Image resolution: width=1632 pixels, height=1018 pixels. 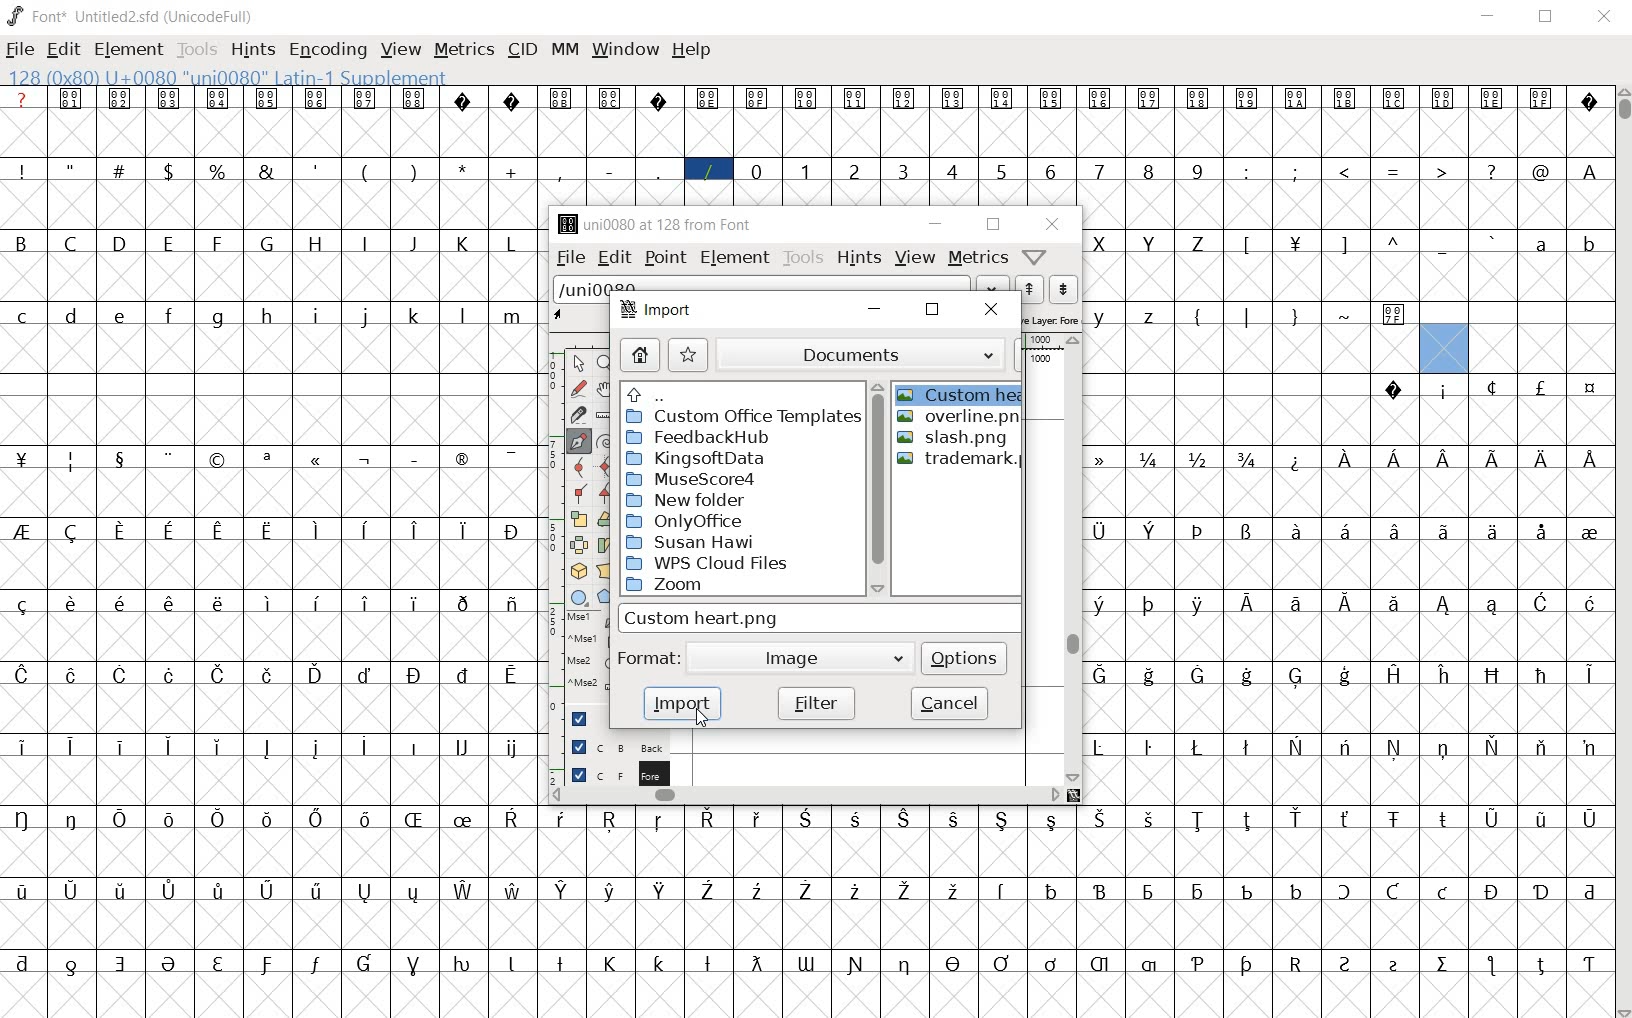 I want to click on cursor, so click(x=703, y=718).